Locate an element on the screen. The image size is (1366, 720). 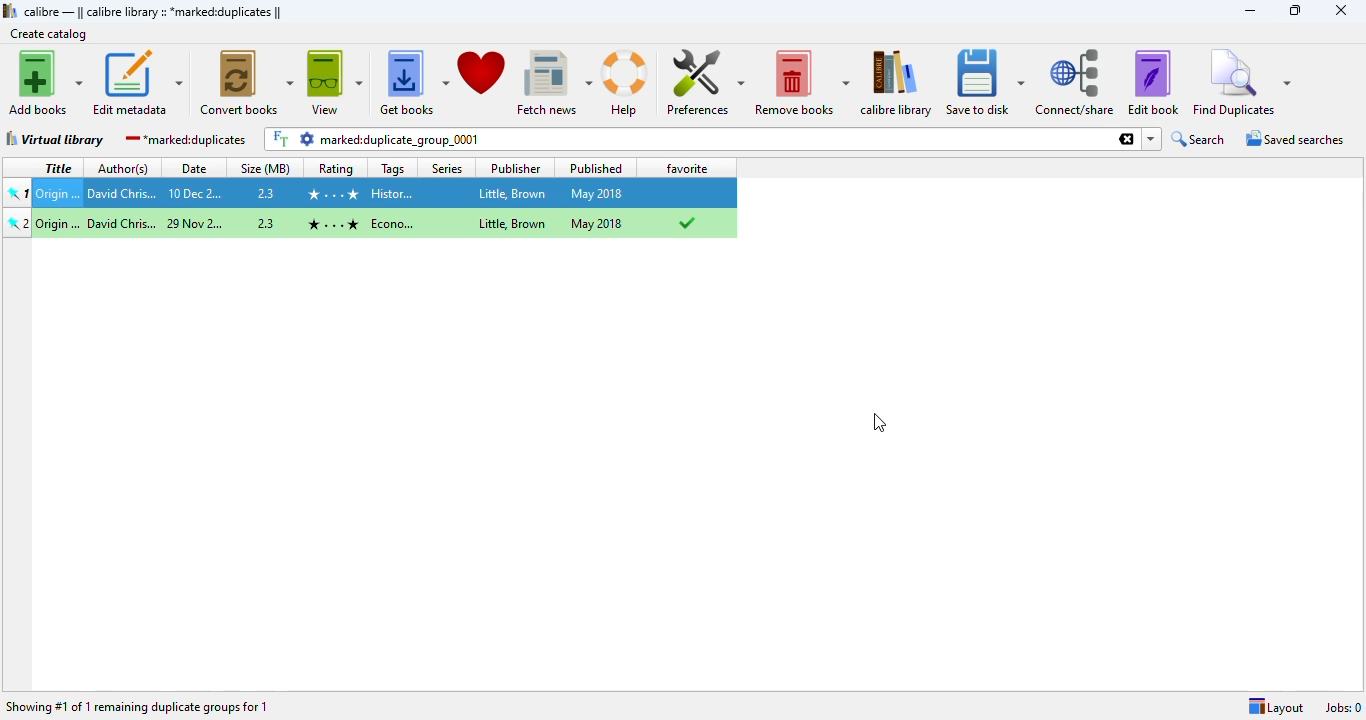
minimize is located at coordinates (1251, 11).